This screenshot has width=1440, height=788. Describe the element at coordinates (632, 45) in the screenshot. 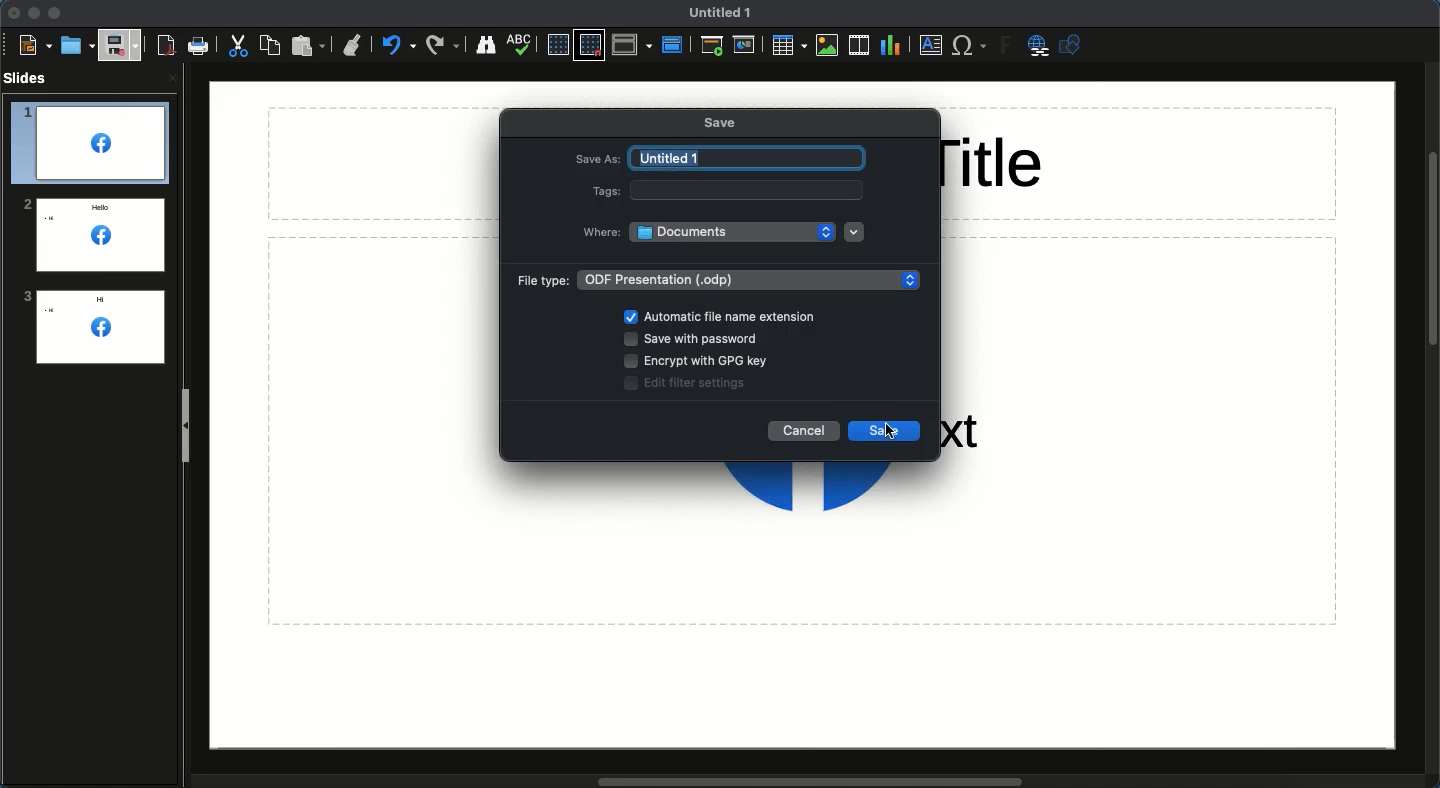

I see `Display views` at that location.